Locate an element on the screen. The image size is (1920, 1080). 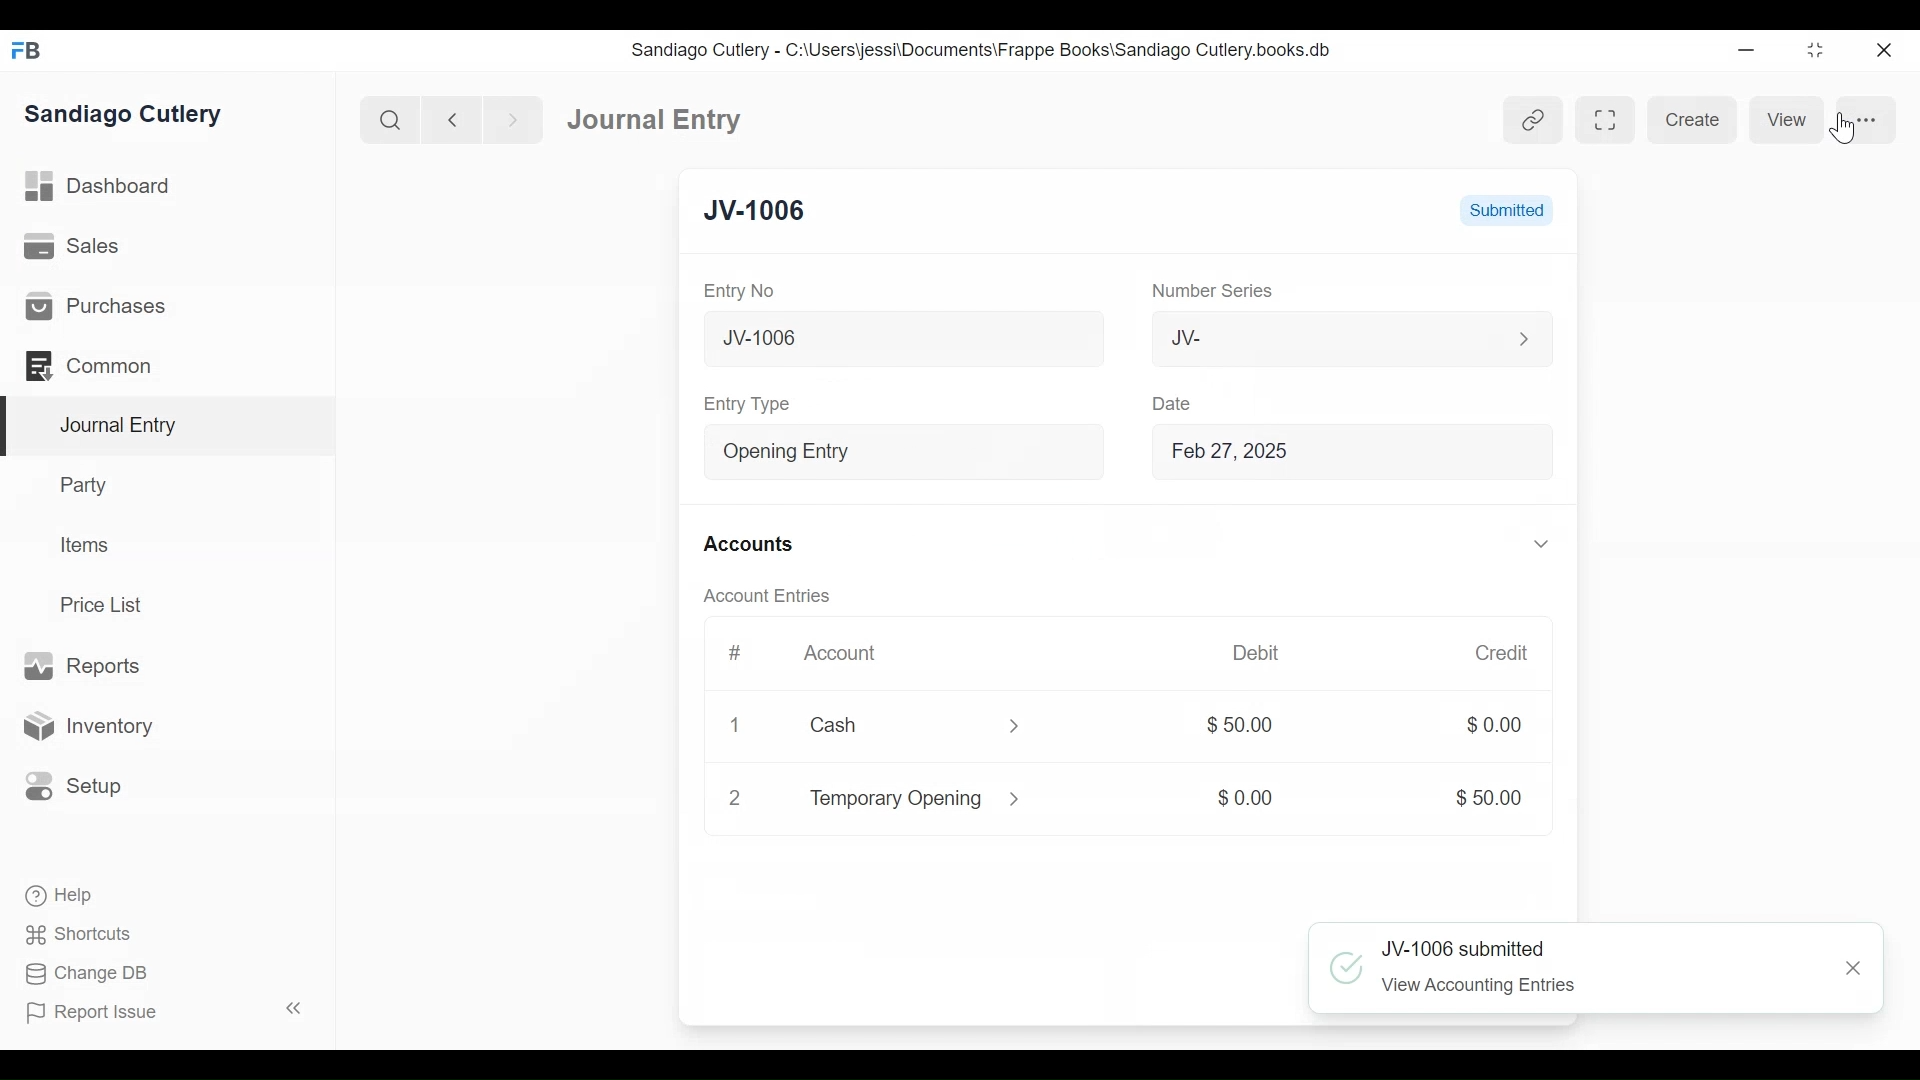
Feb 27, 2025 is located at coordinates (1338, 453).